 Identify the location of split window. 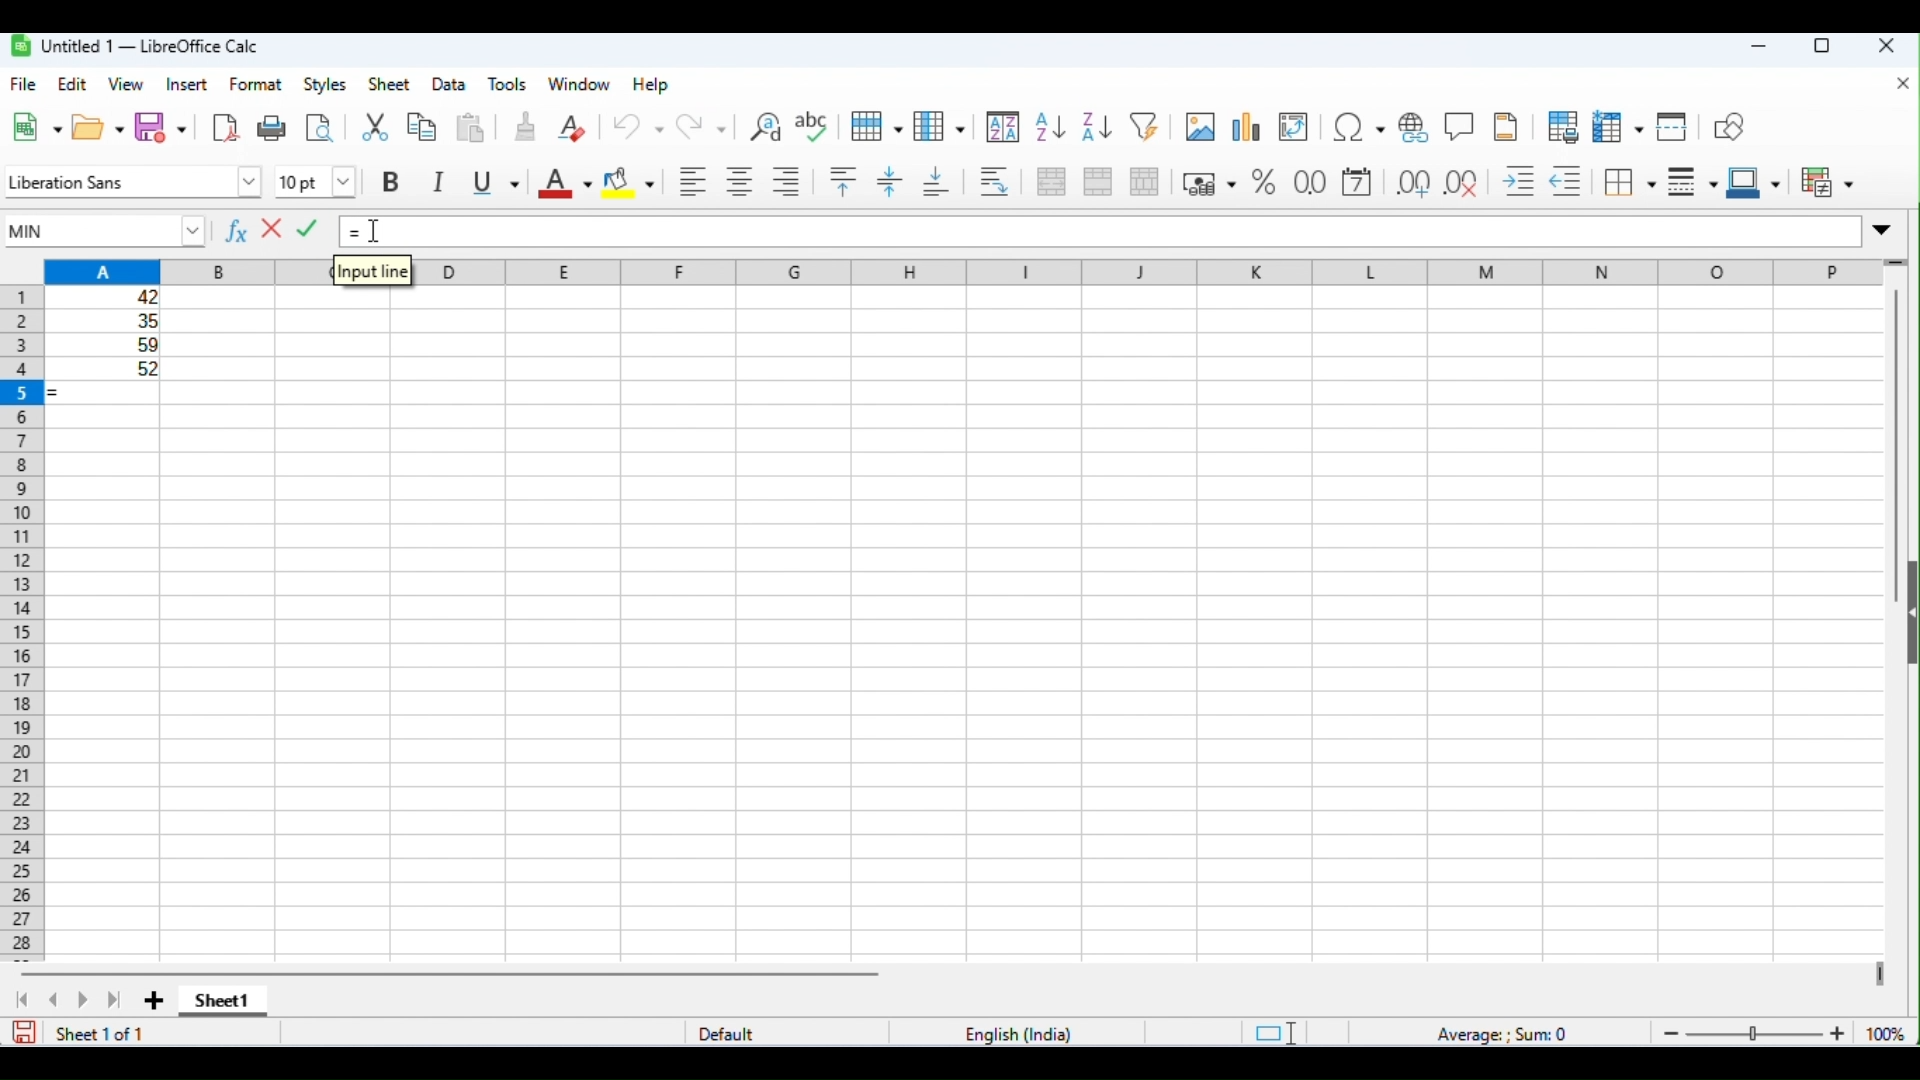
(1673, 126).